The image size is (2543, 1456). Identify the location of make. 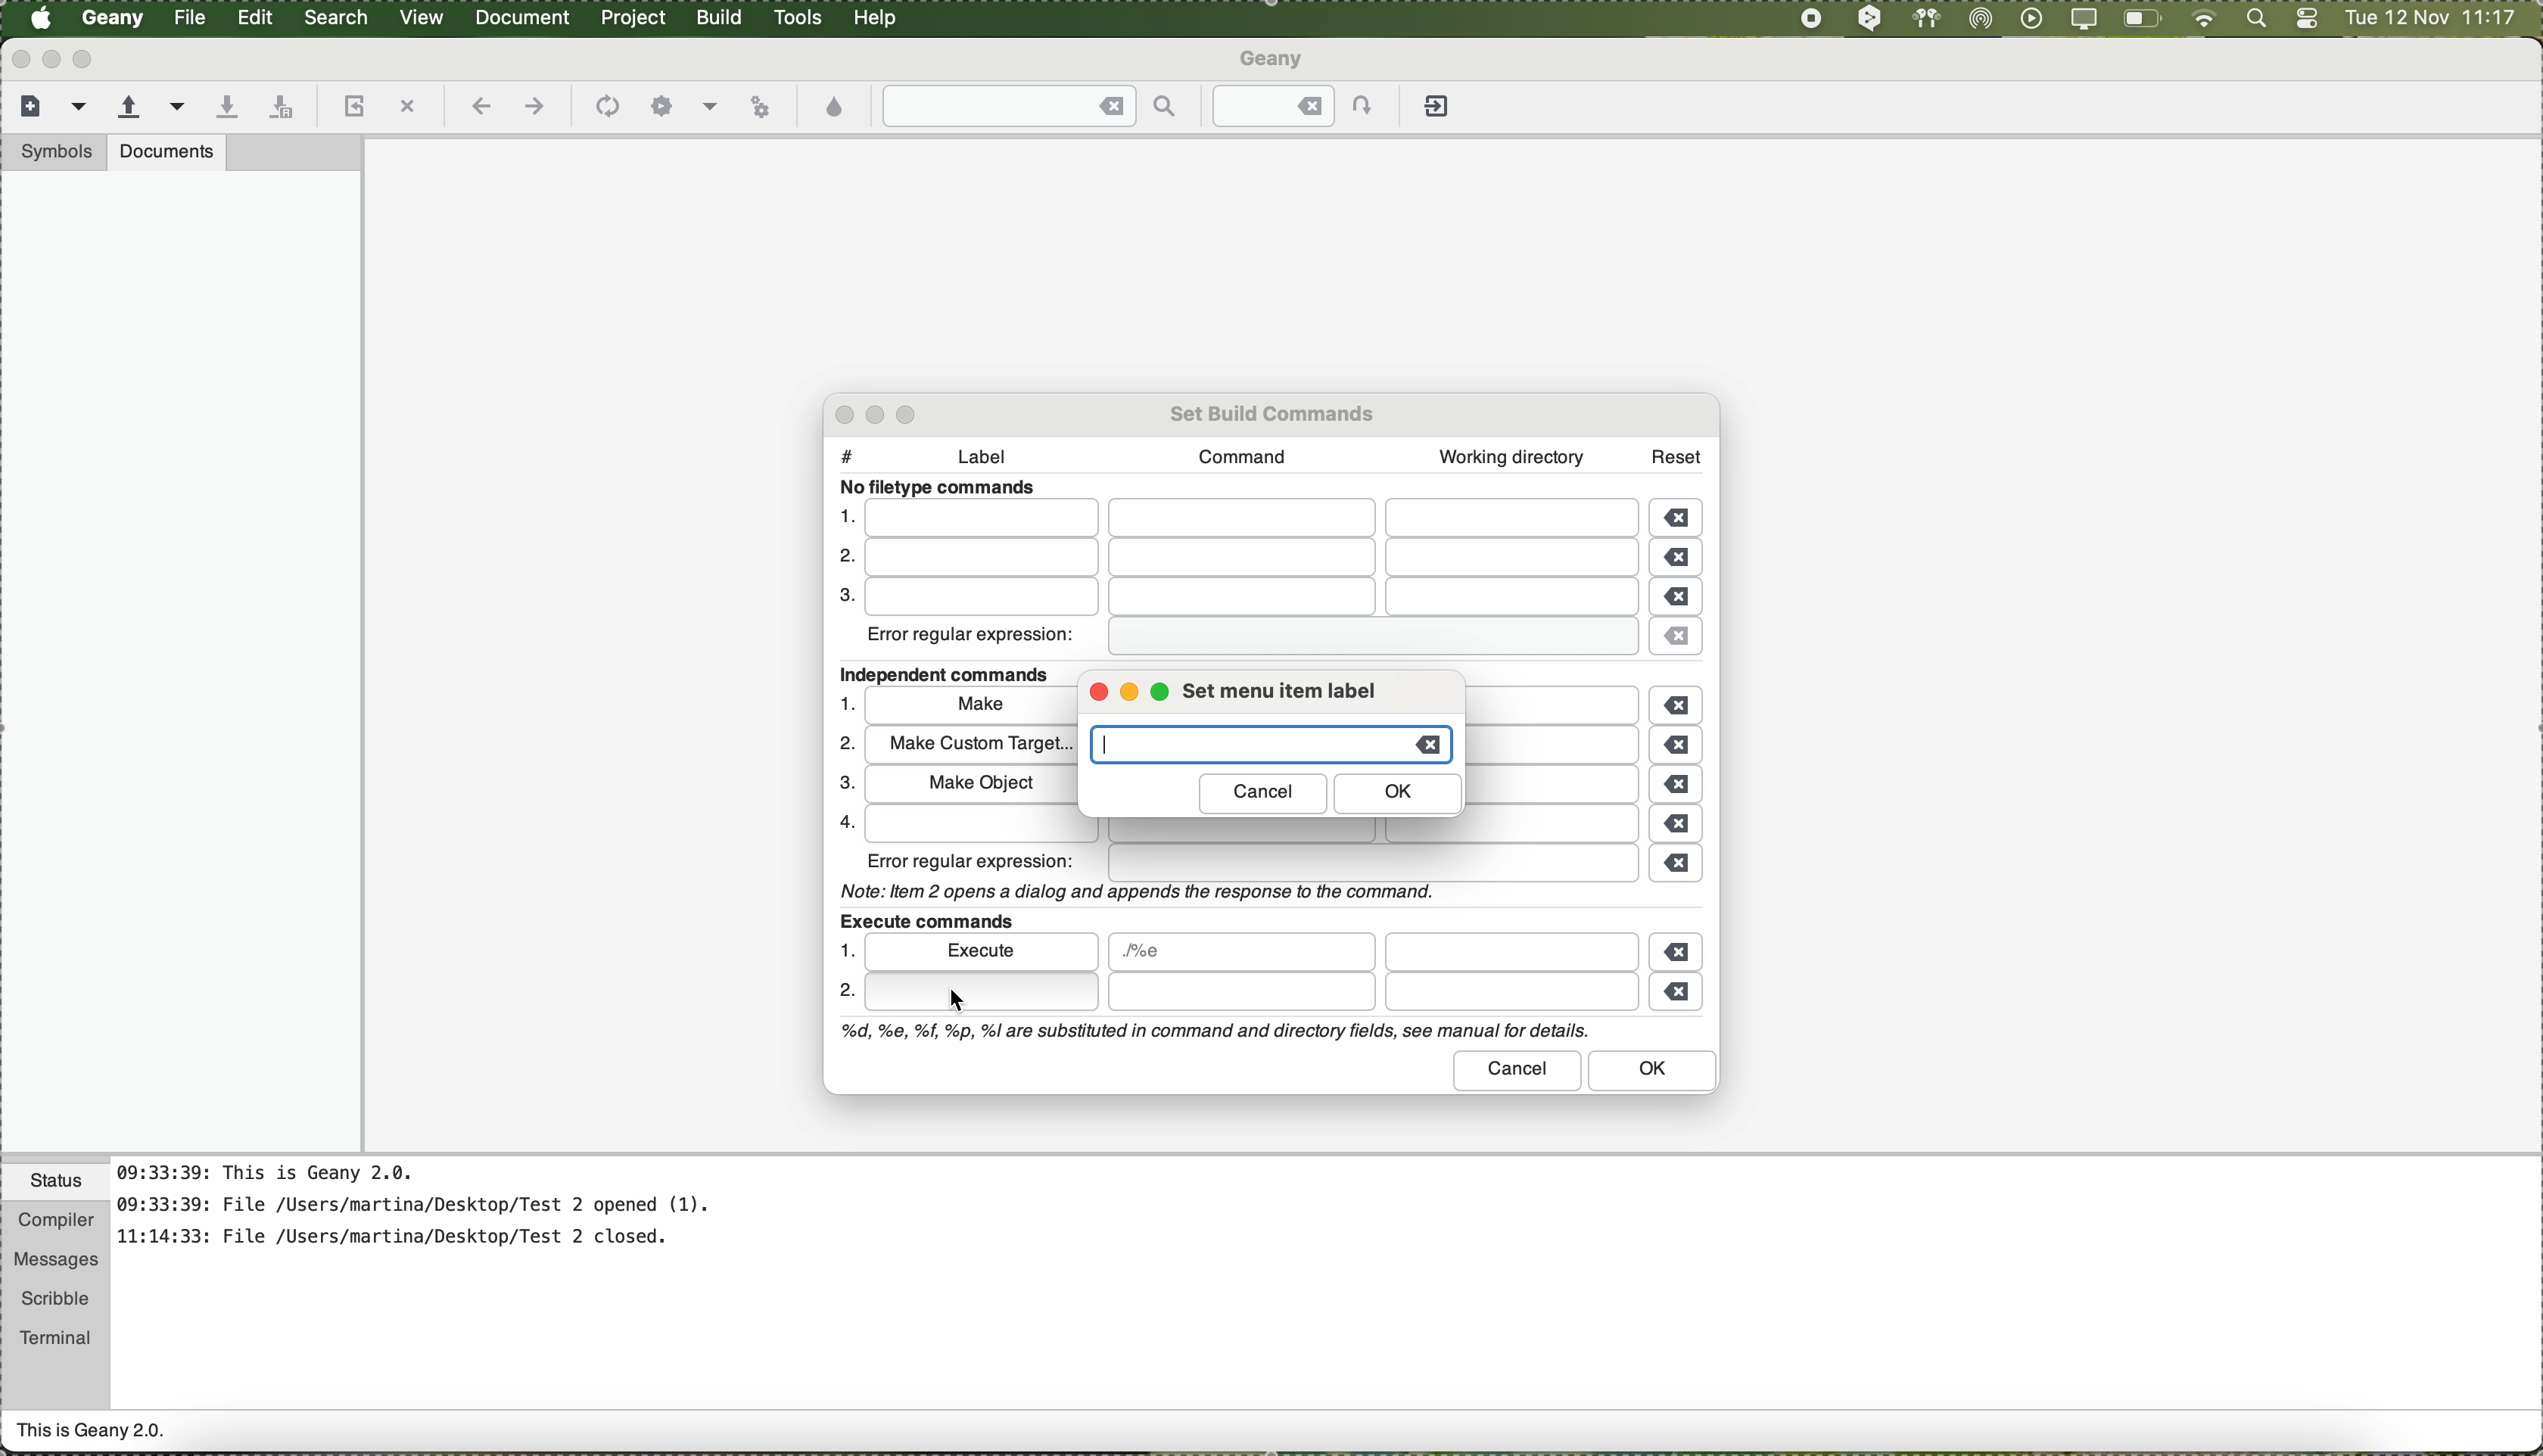
(1264, 745).